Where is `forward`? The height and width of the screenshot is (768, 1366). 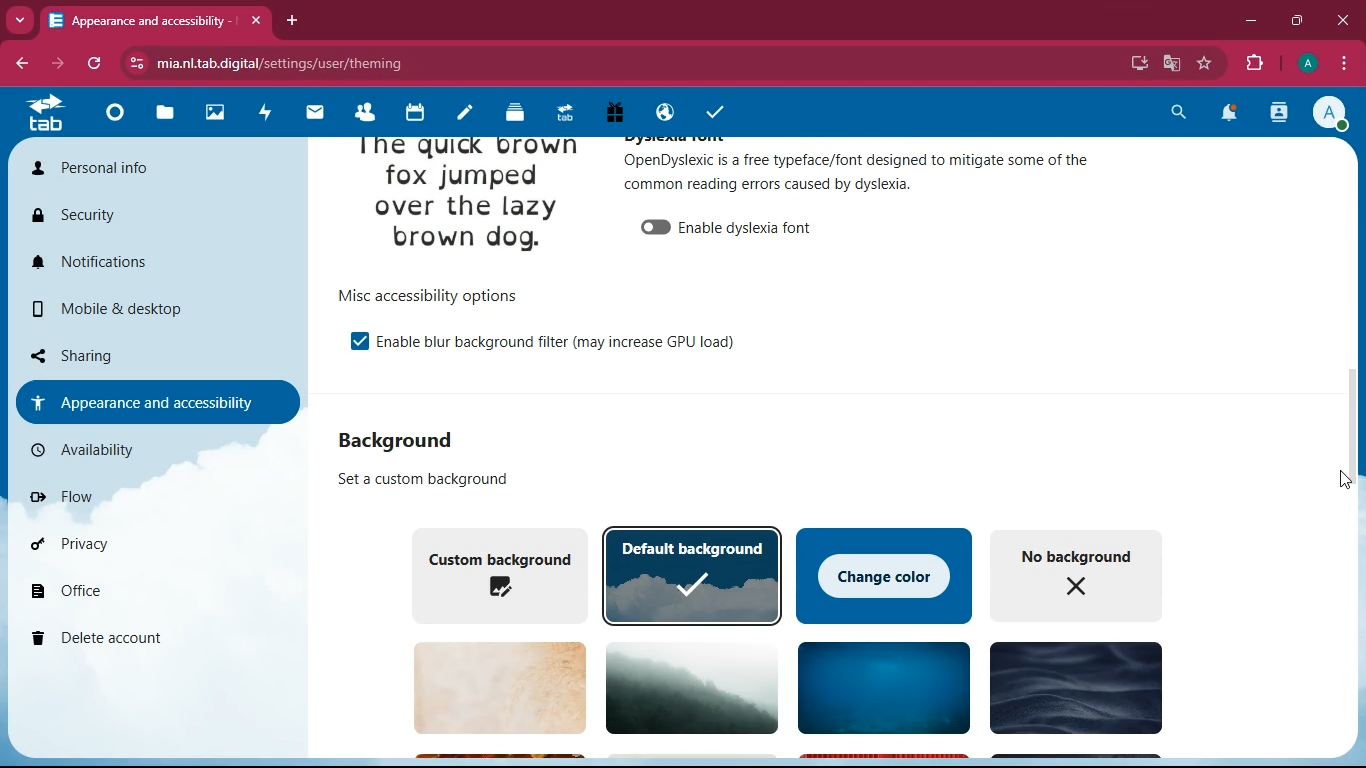
forward is located at coordinates (65, 64).